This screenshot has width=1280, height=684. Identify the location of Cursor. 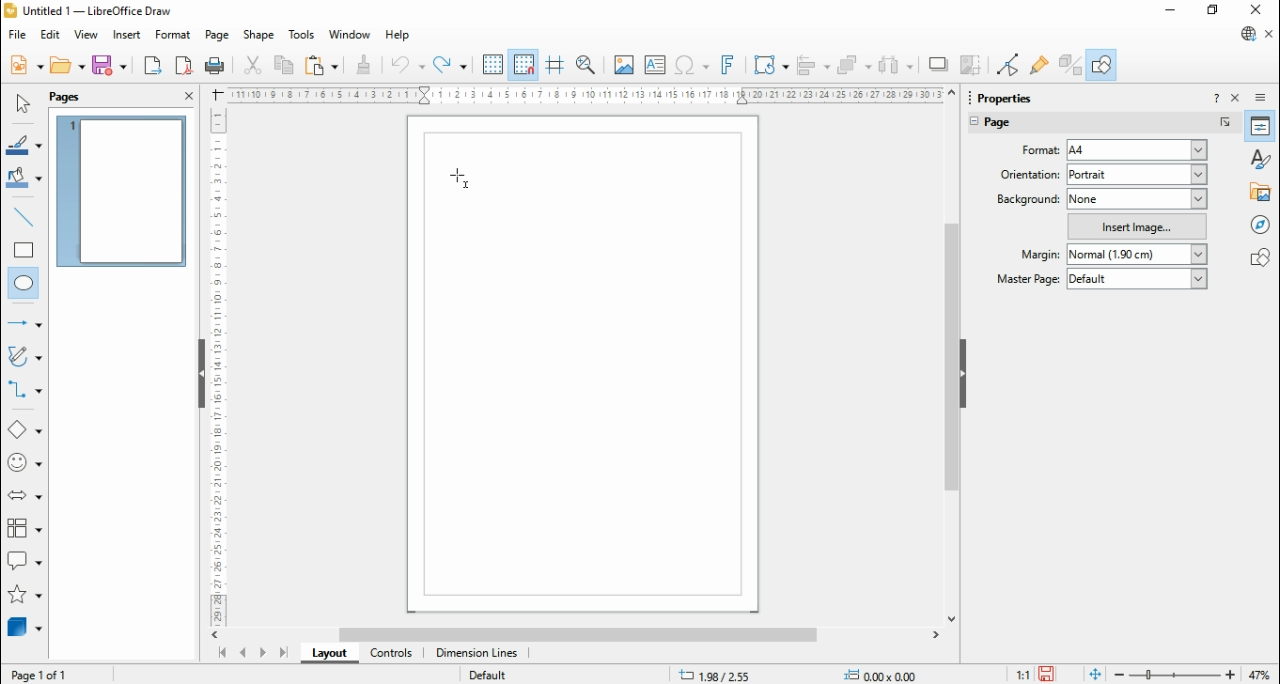
(456, 175).